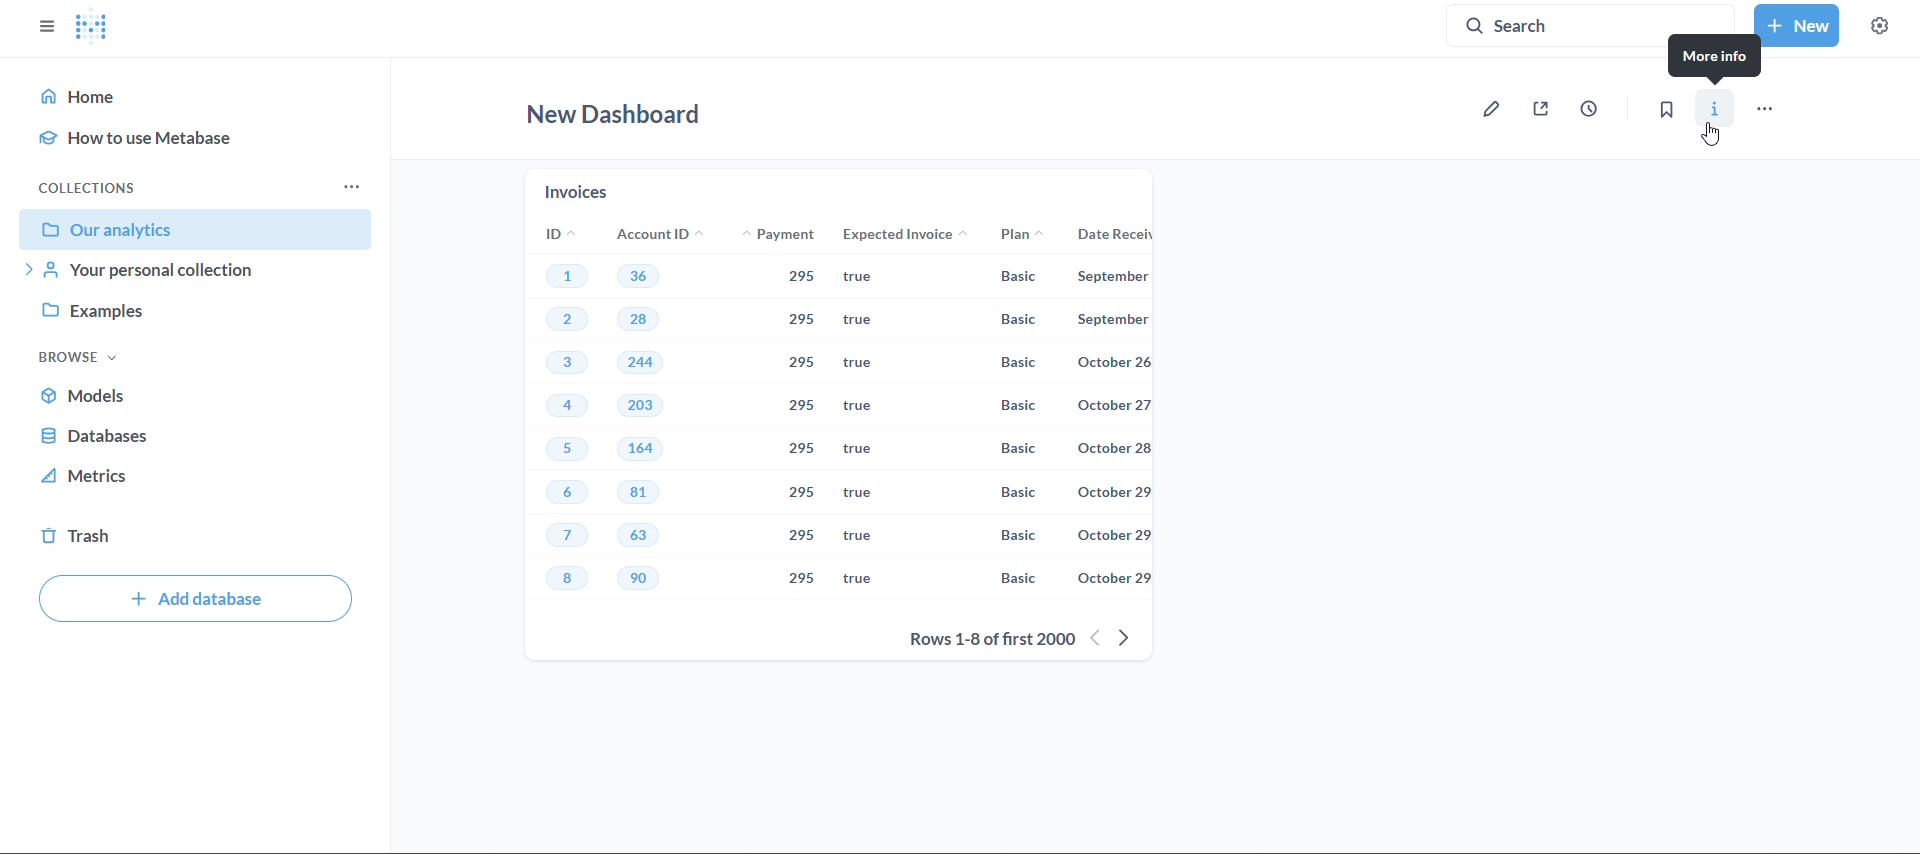  I want to click on 295, so click(797, 278).